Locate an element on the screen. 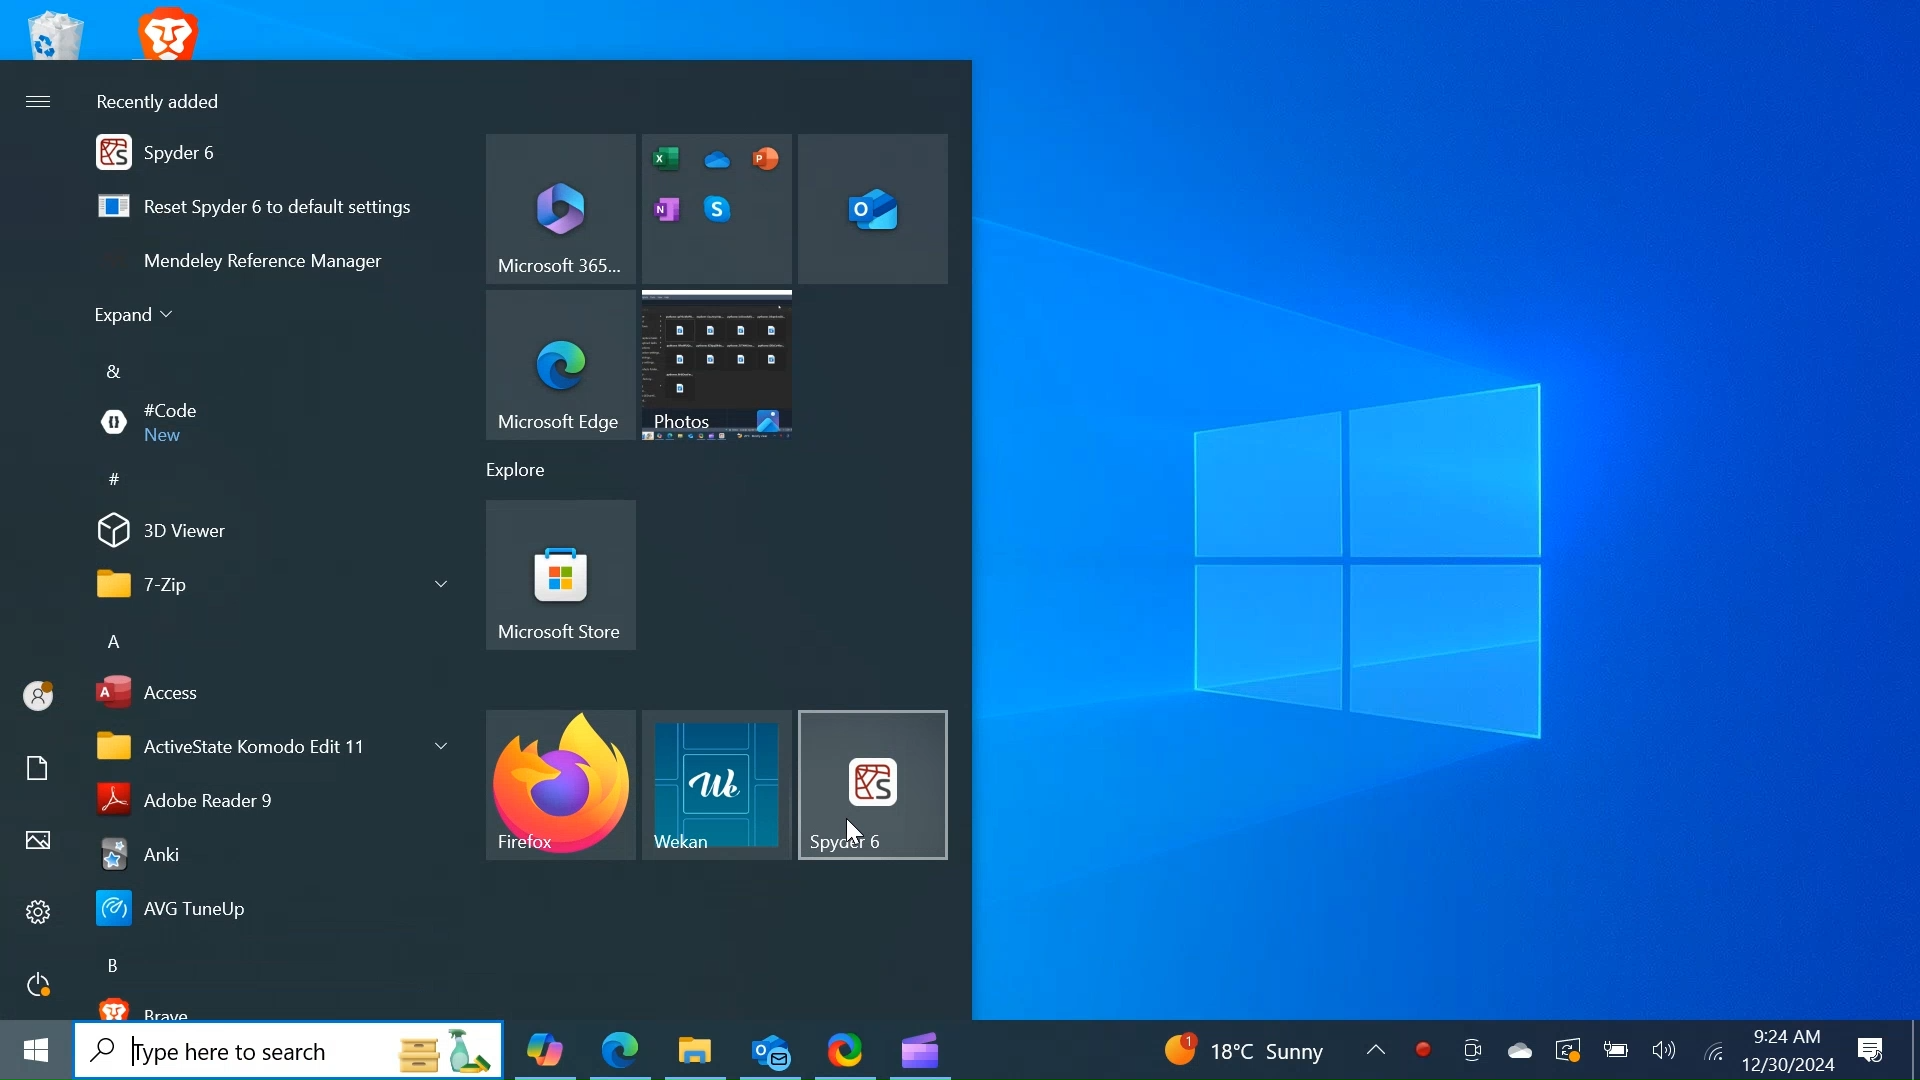  Windows is located at coordinates (34, 1052).